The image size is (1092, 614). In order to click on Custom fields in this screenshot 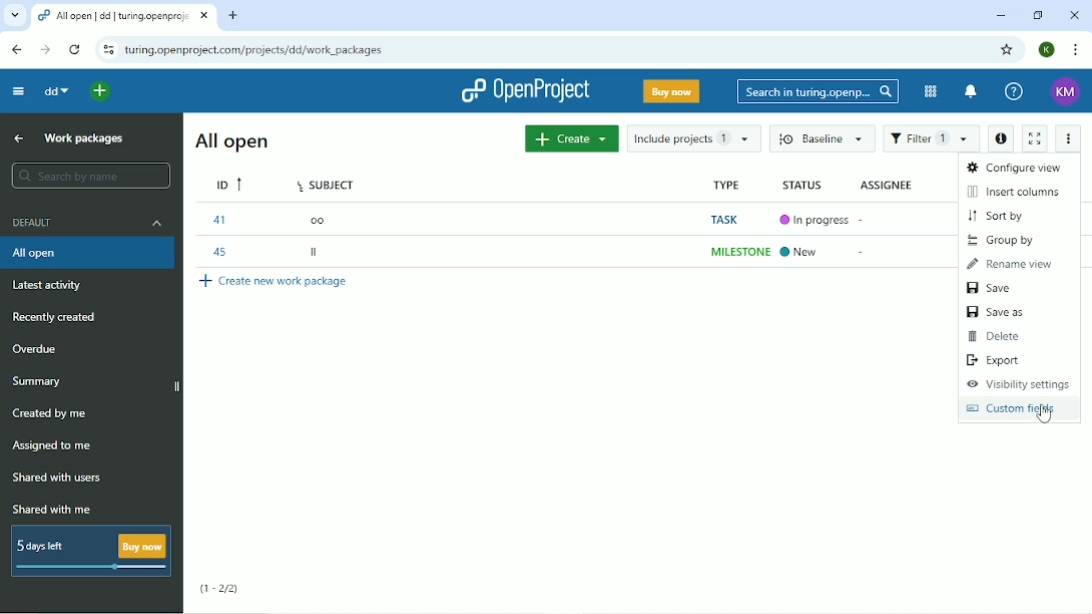, I will do `click(1011, 408)`.